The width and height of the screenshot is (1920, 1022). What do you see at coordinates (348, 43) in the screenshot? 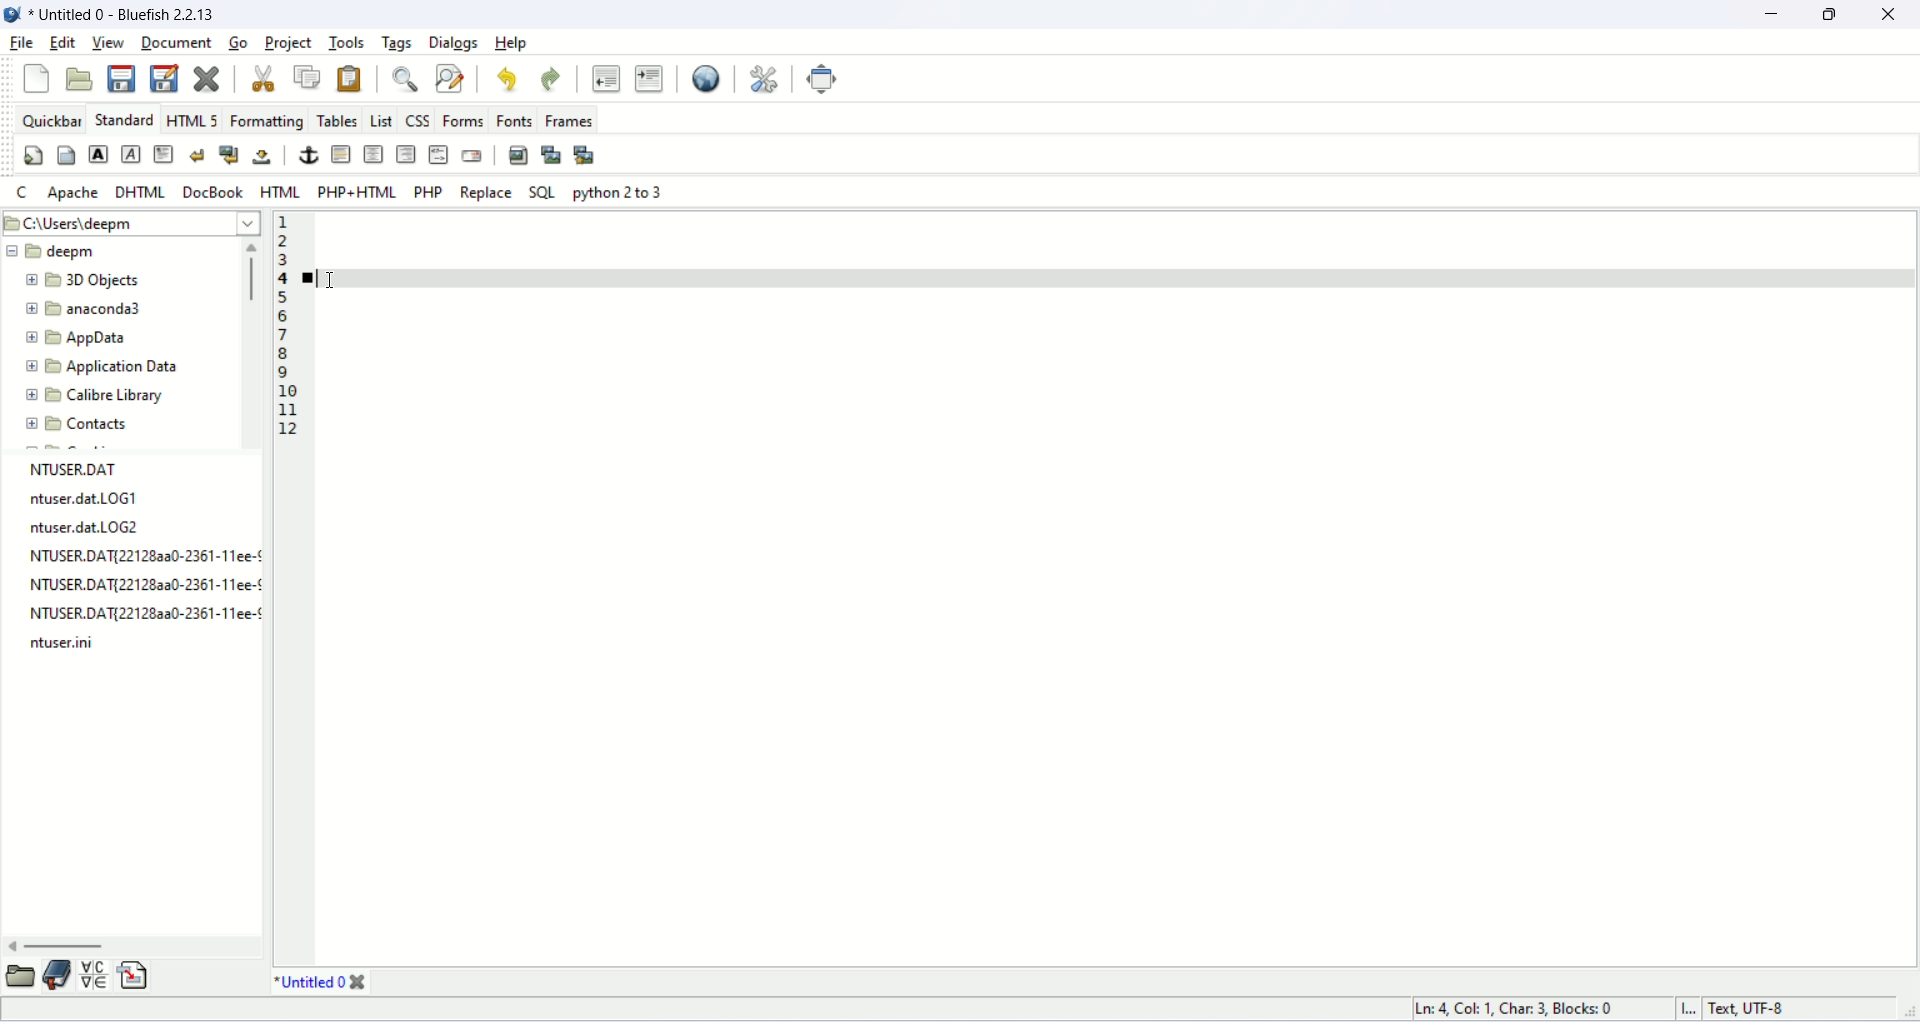
I see `tools` at bounding box center [348, 43].